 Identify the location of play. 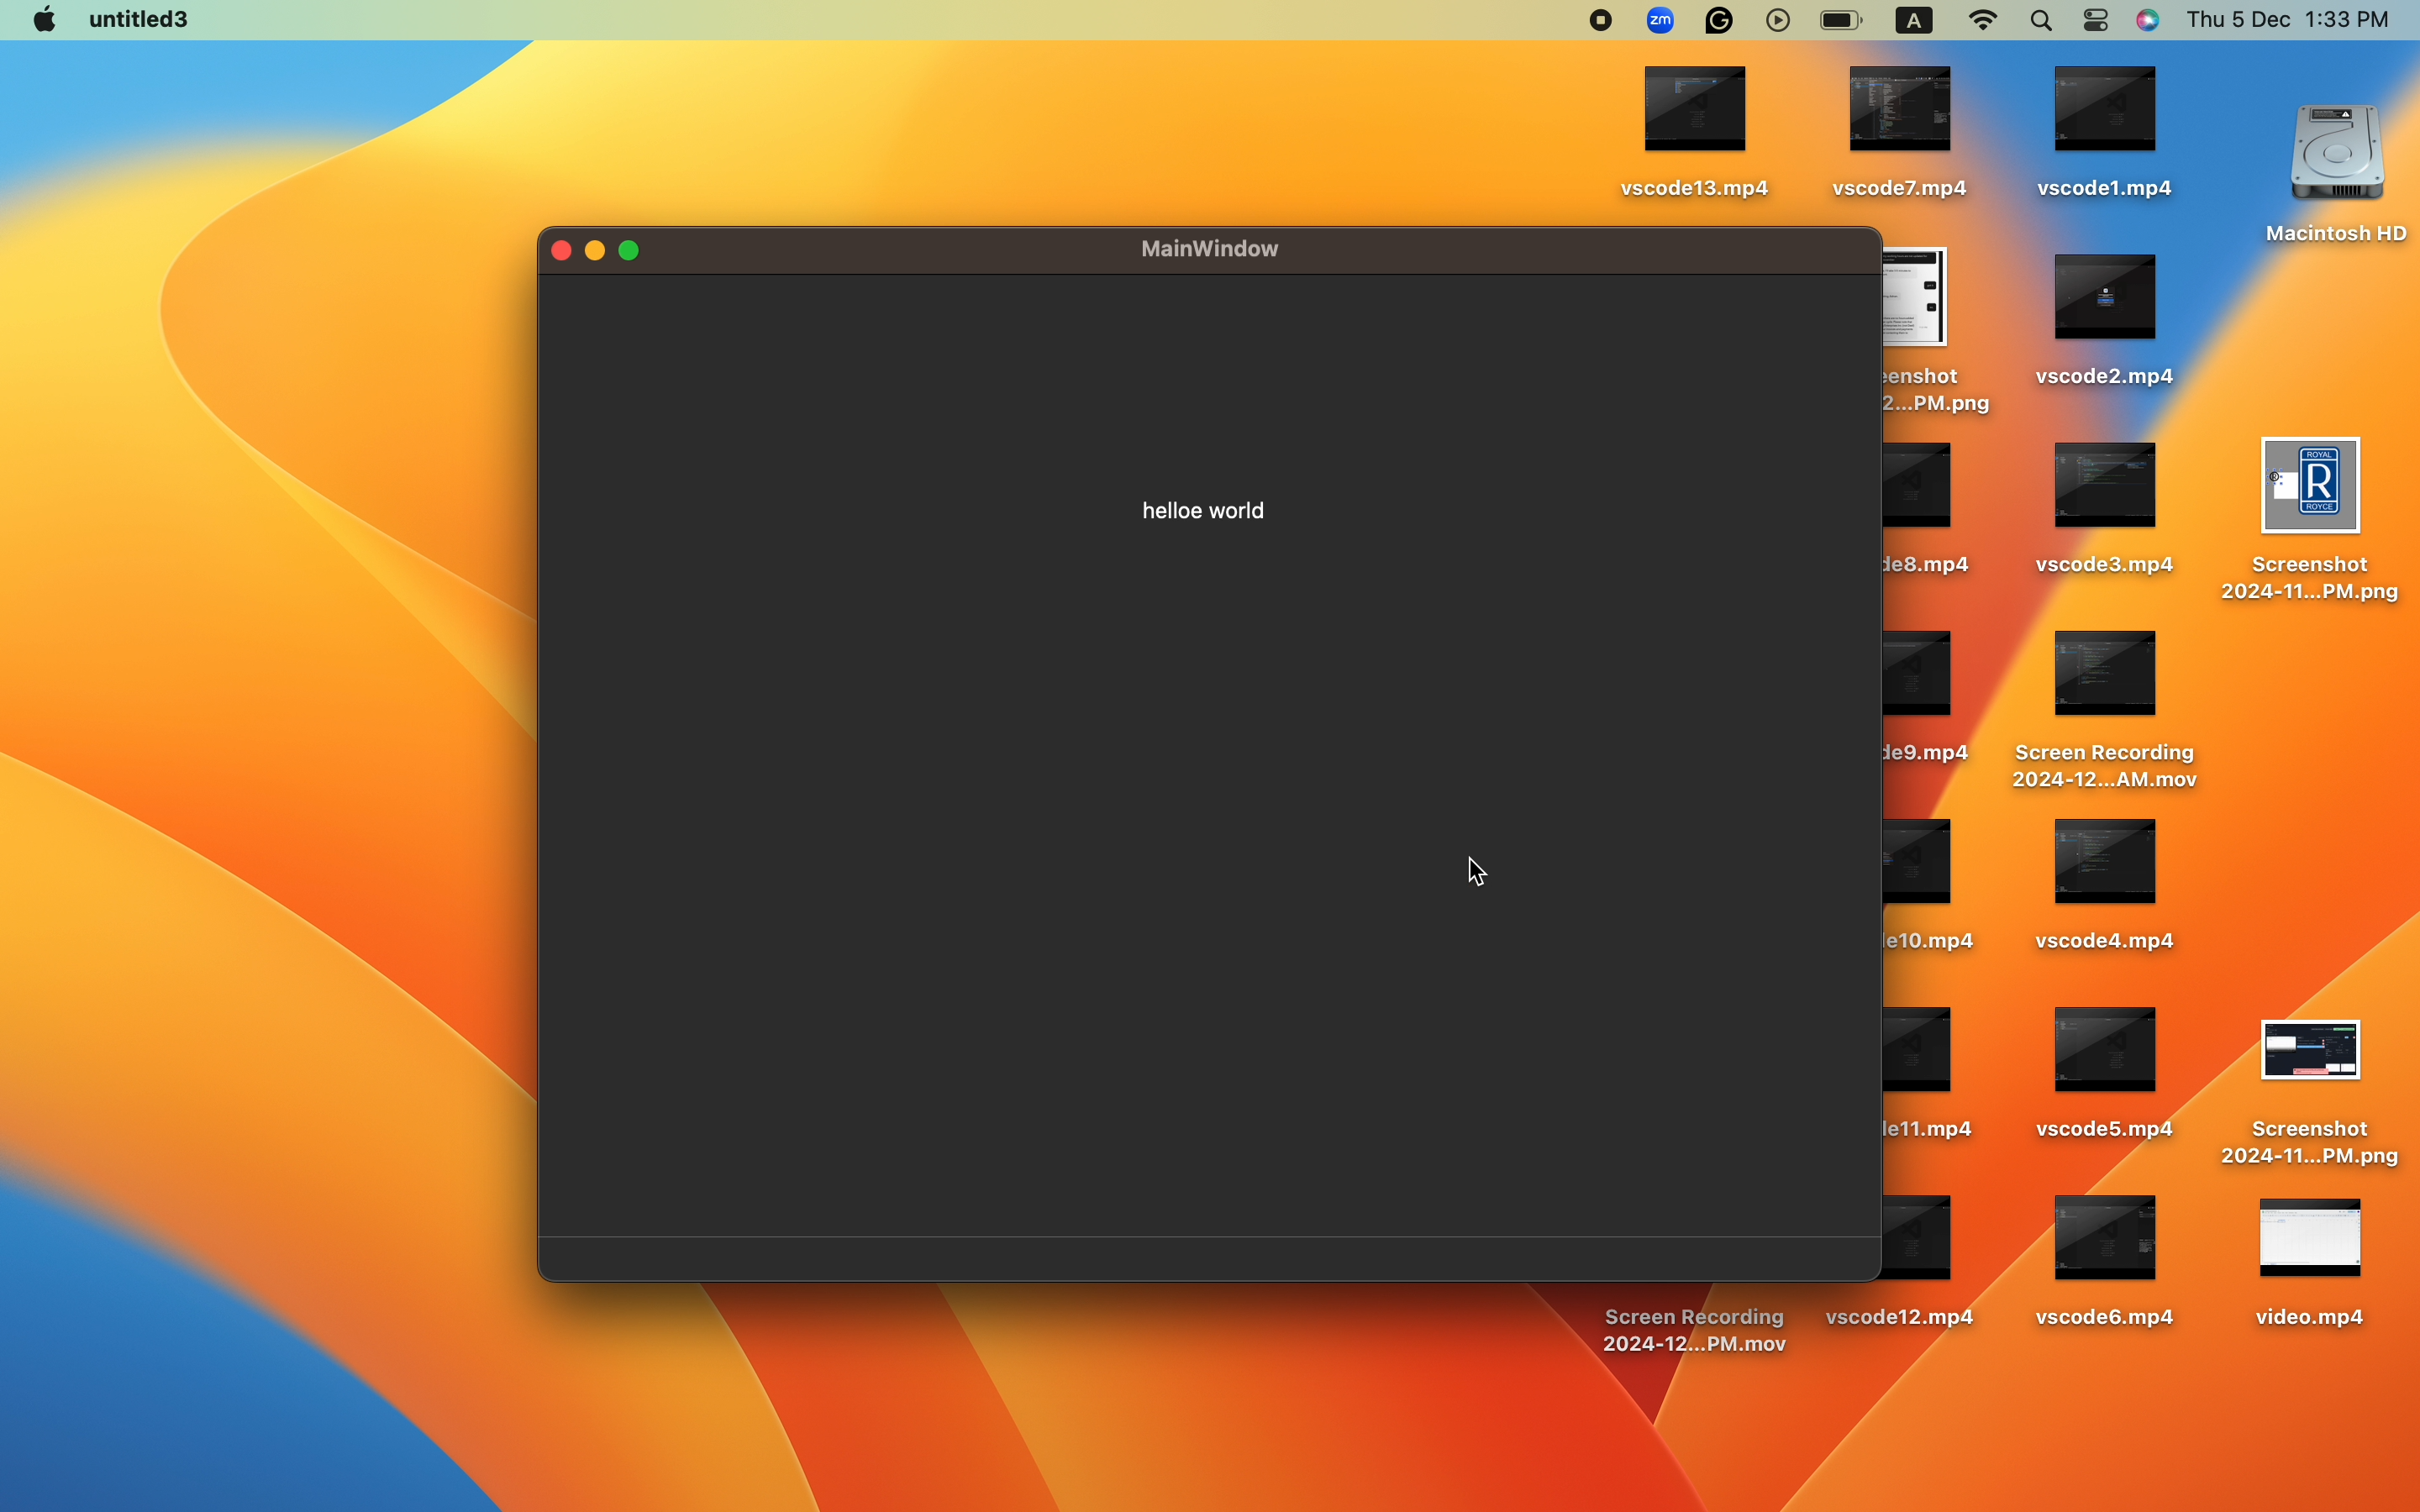
(2003, 22).